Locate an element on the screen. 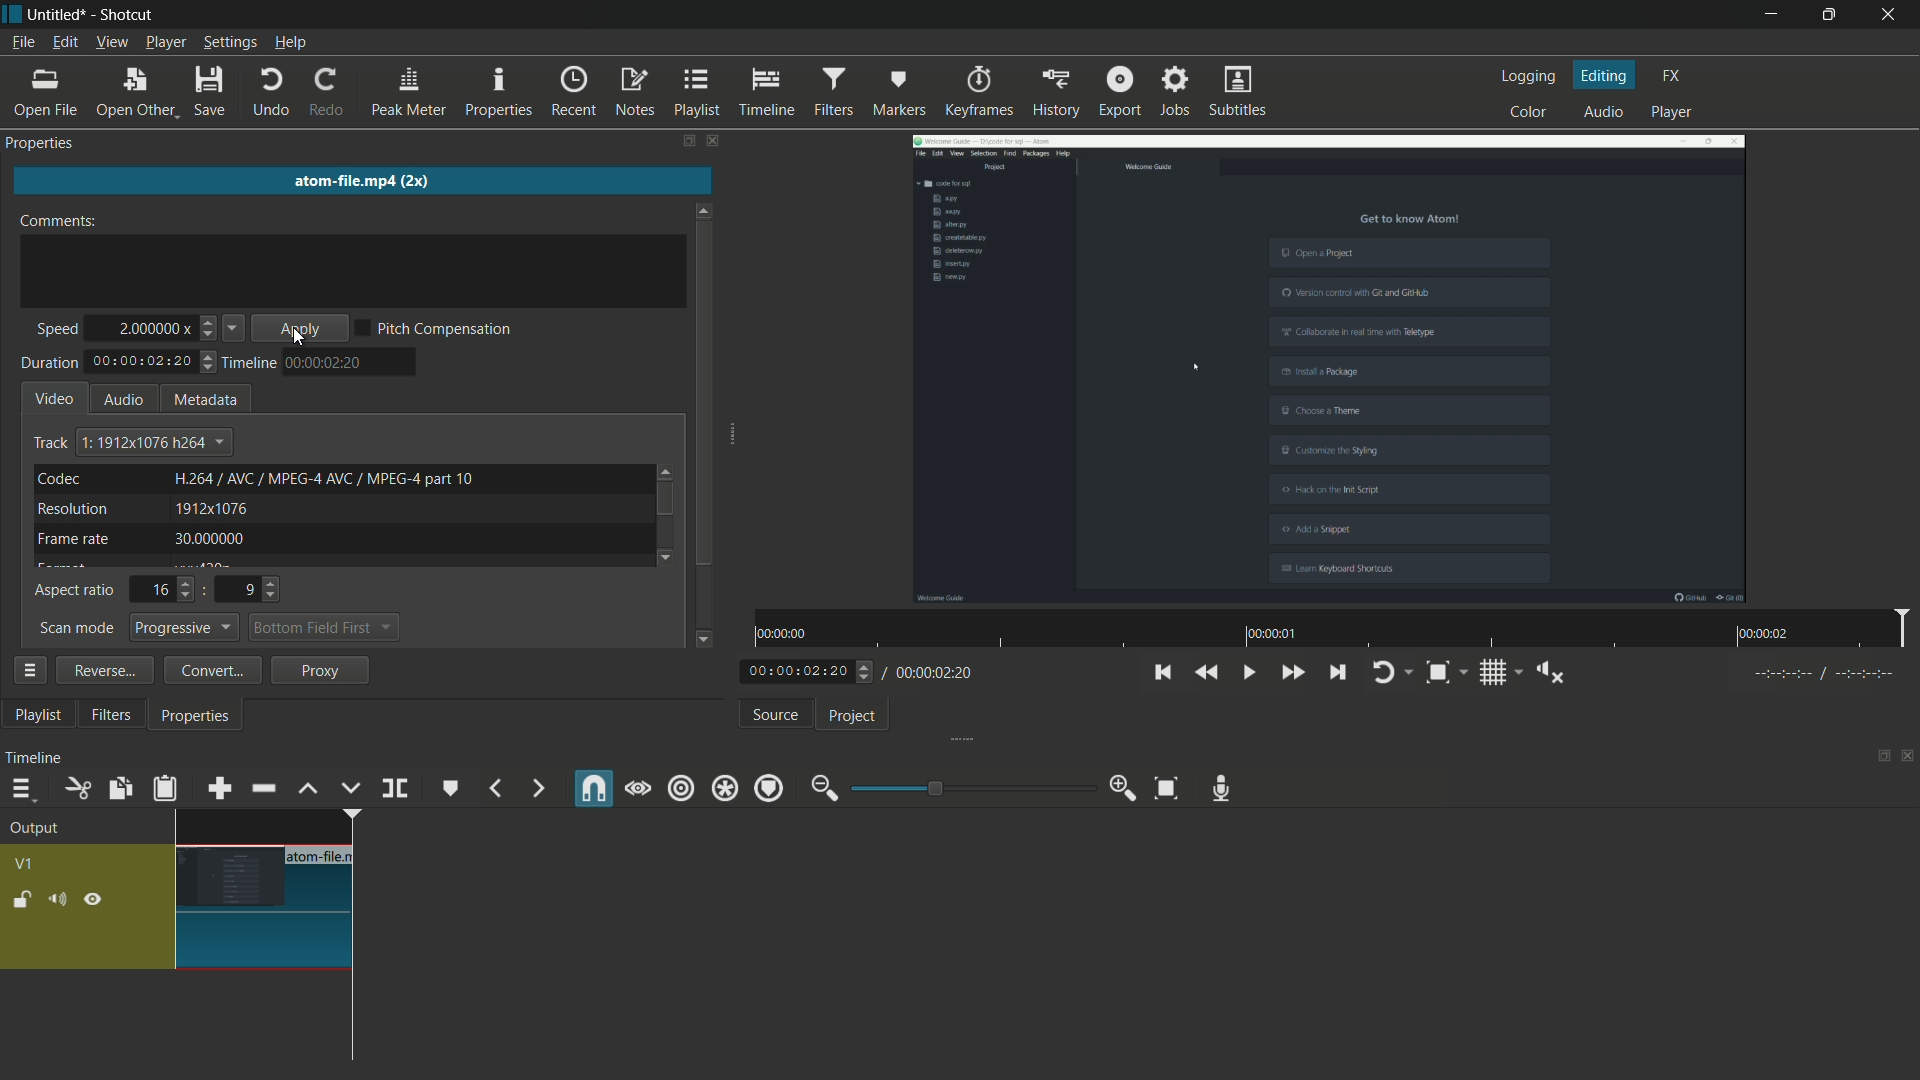 The image size is (1920, 1080). snap is located at coordinates (592, 789).